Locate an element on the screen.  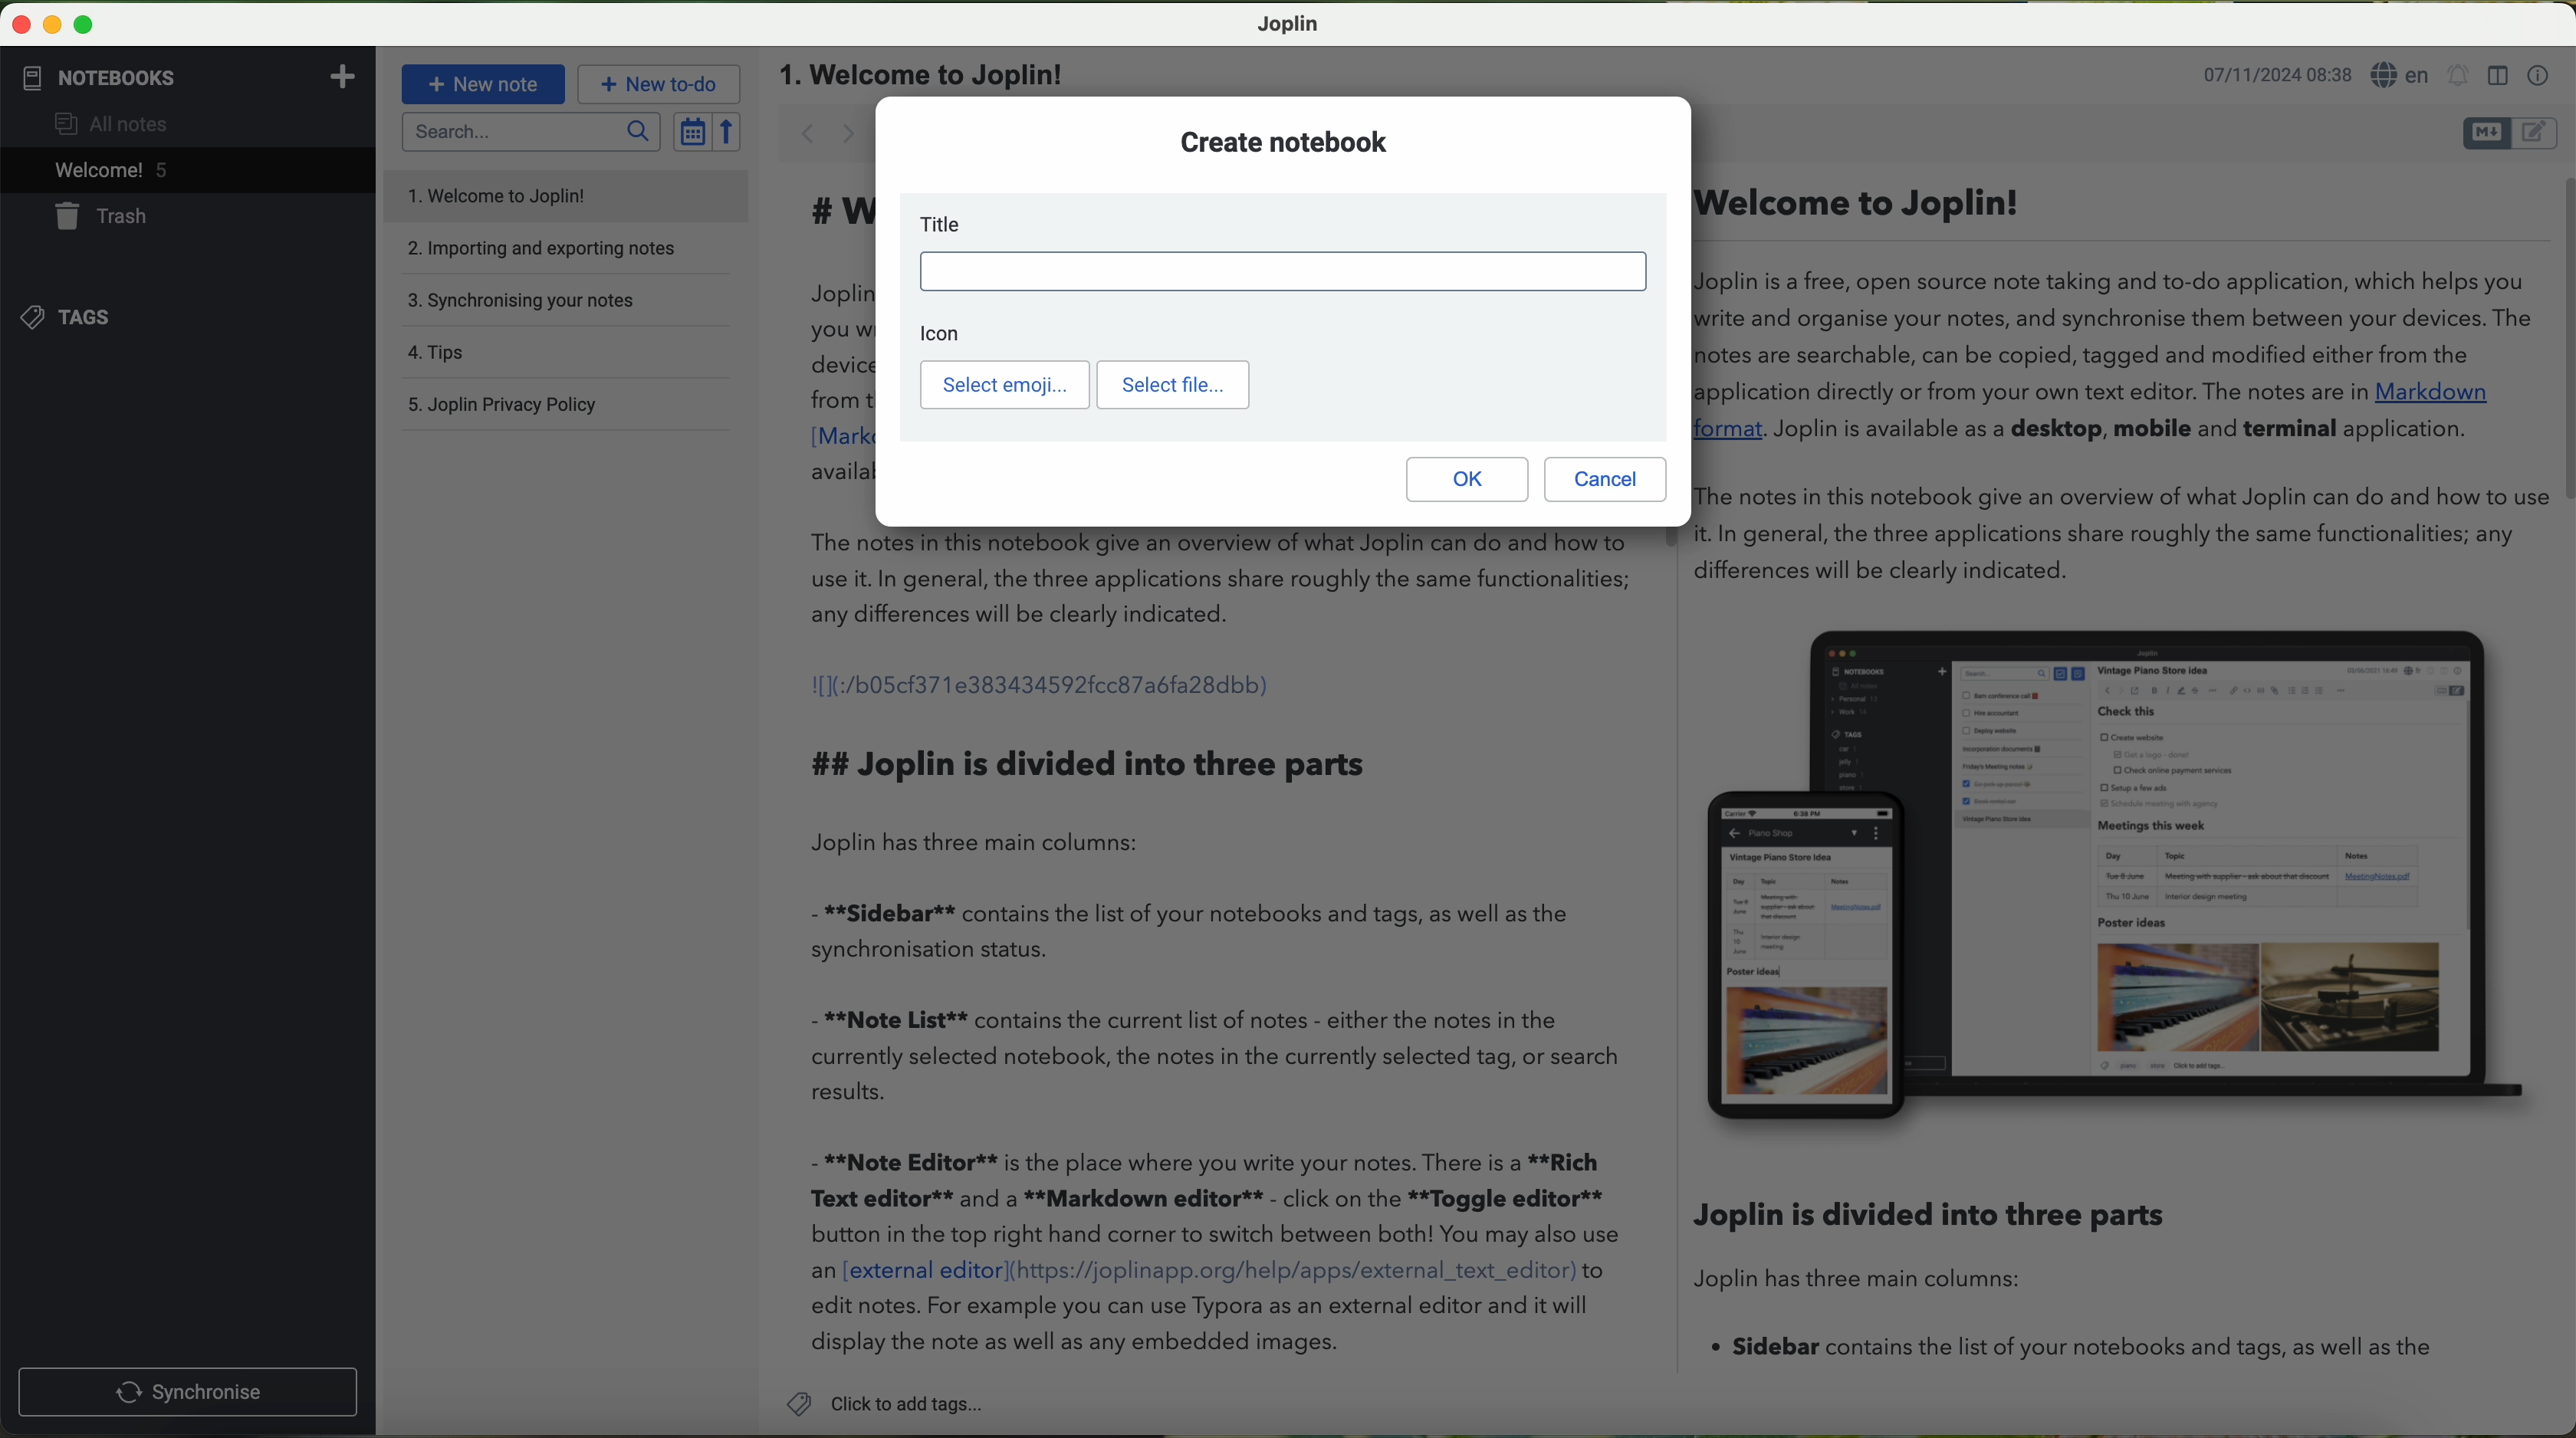
synchronise button is located at coordinates (187, 1393).